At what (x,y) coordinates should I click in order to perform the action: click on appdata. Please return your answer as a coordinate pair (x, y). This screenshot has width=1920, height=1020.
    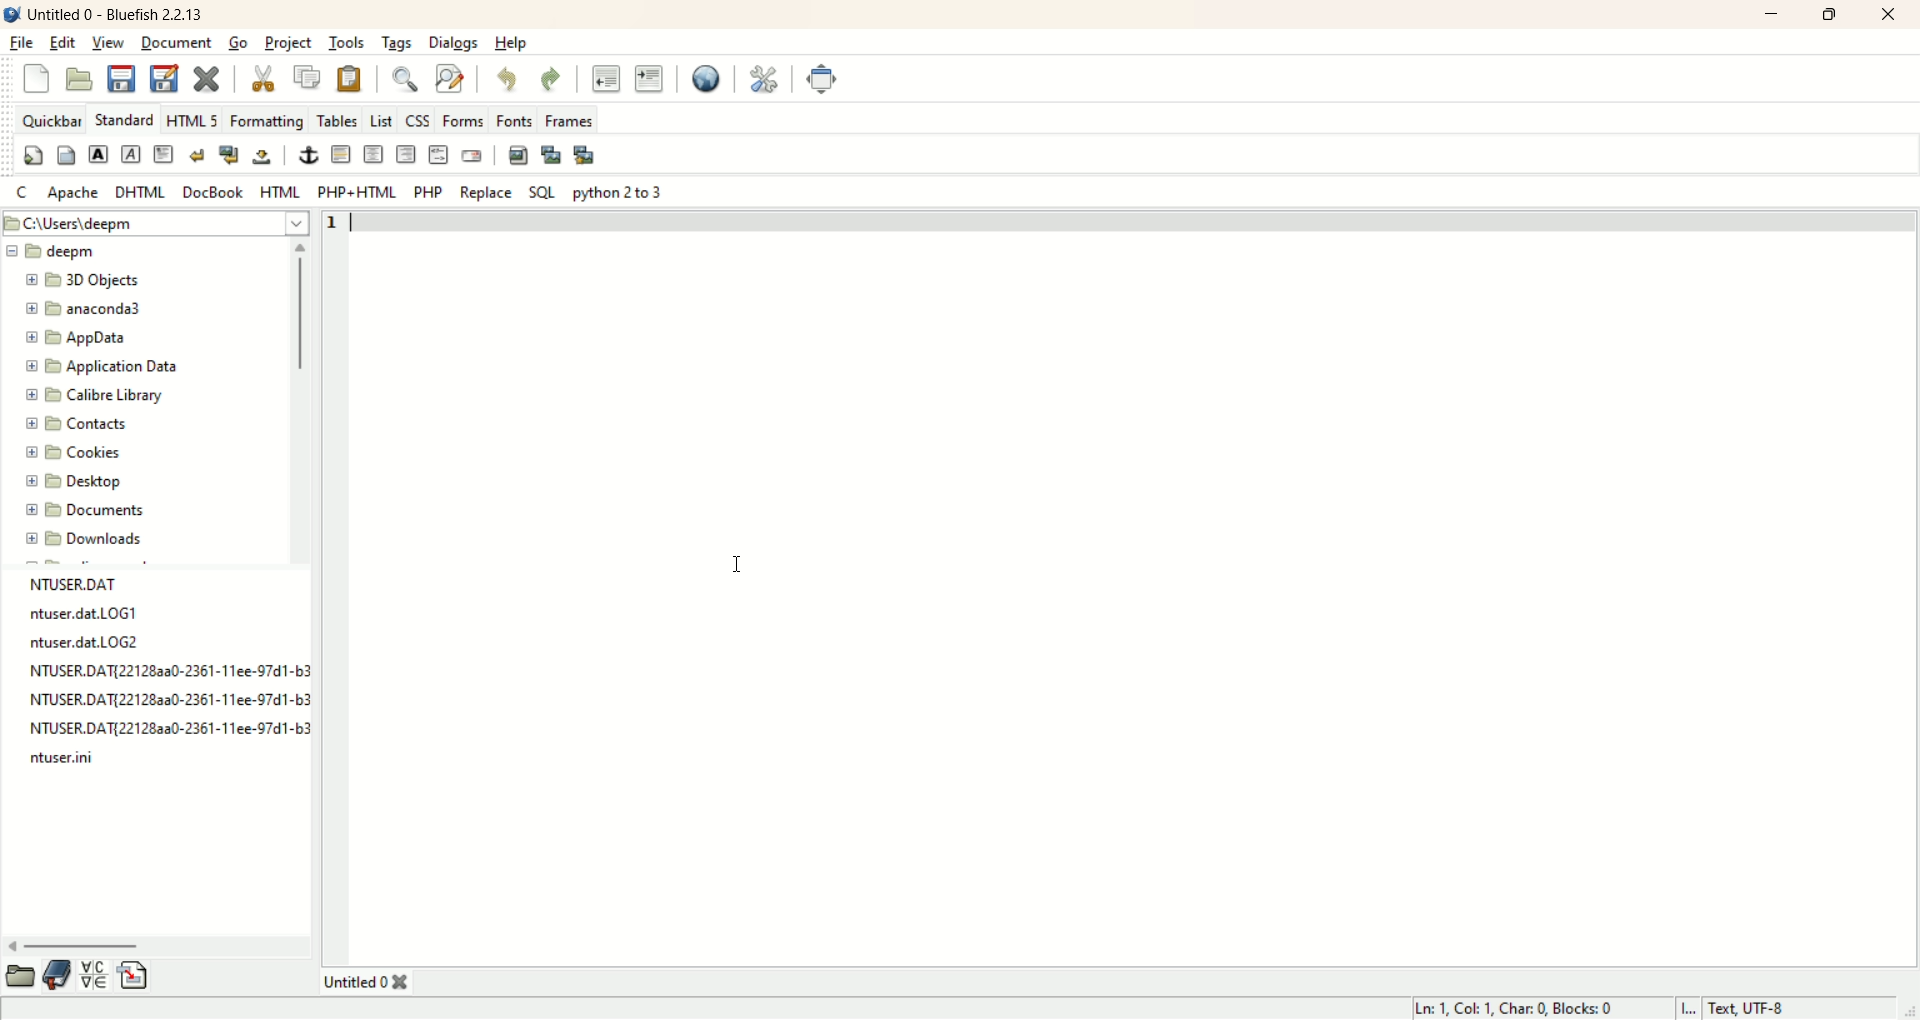
    Looking at the image, I should click on (77, 341).